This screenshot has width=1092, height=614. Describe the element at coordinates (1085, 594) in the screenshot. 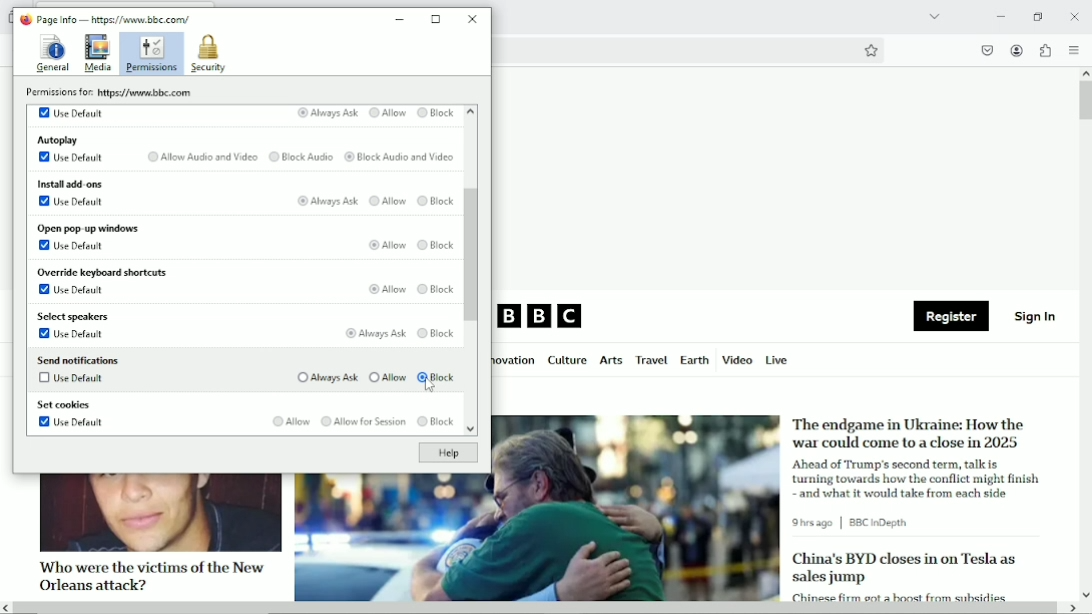

I see `scroll down` at that location.